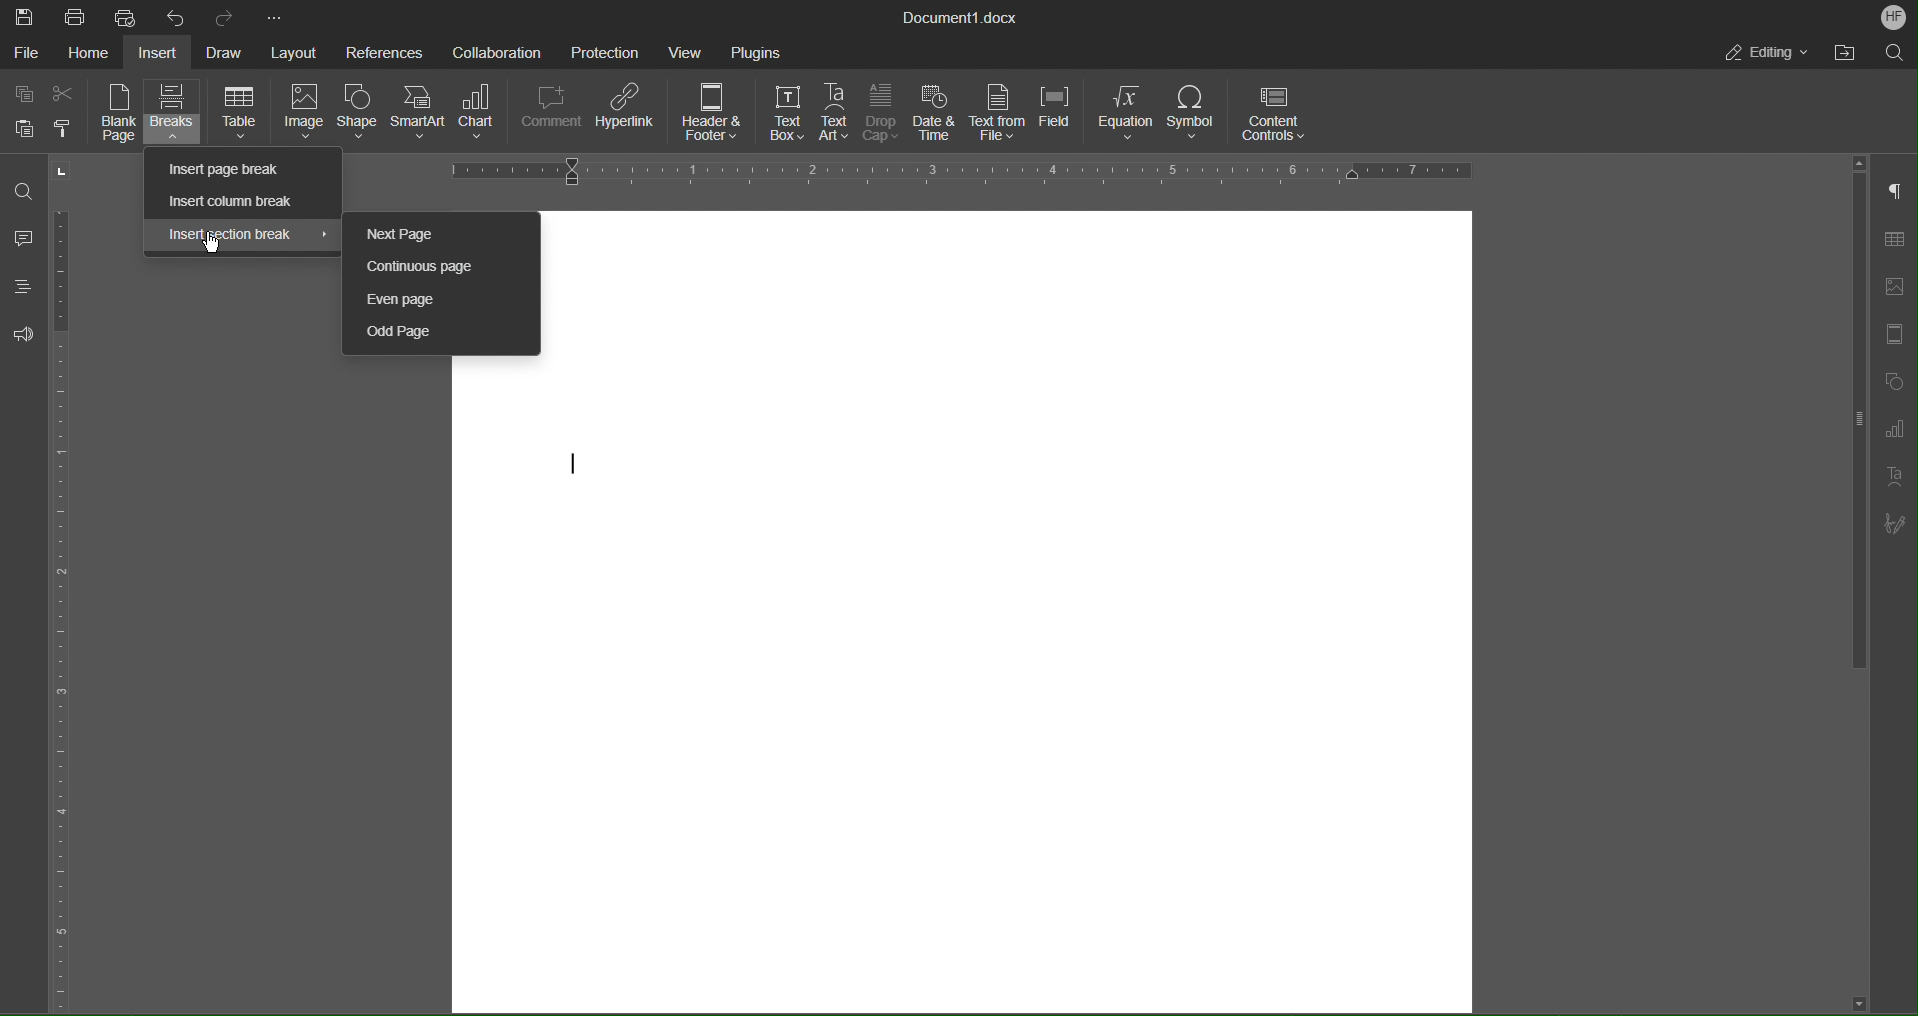 The width and height of the screenshot is (1918, 1016). Describe the element at coordinates (227, 171) in the screenshot. I see `Insert page break` at that location.